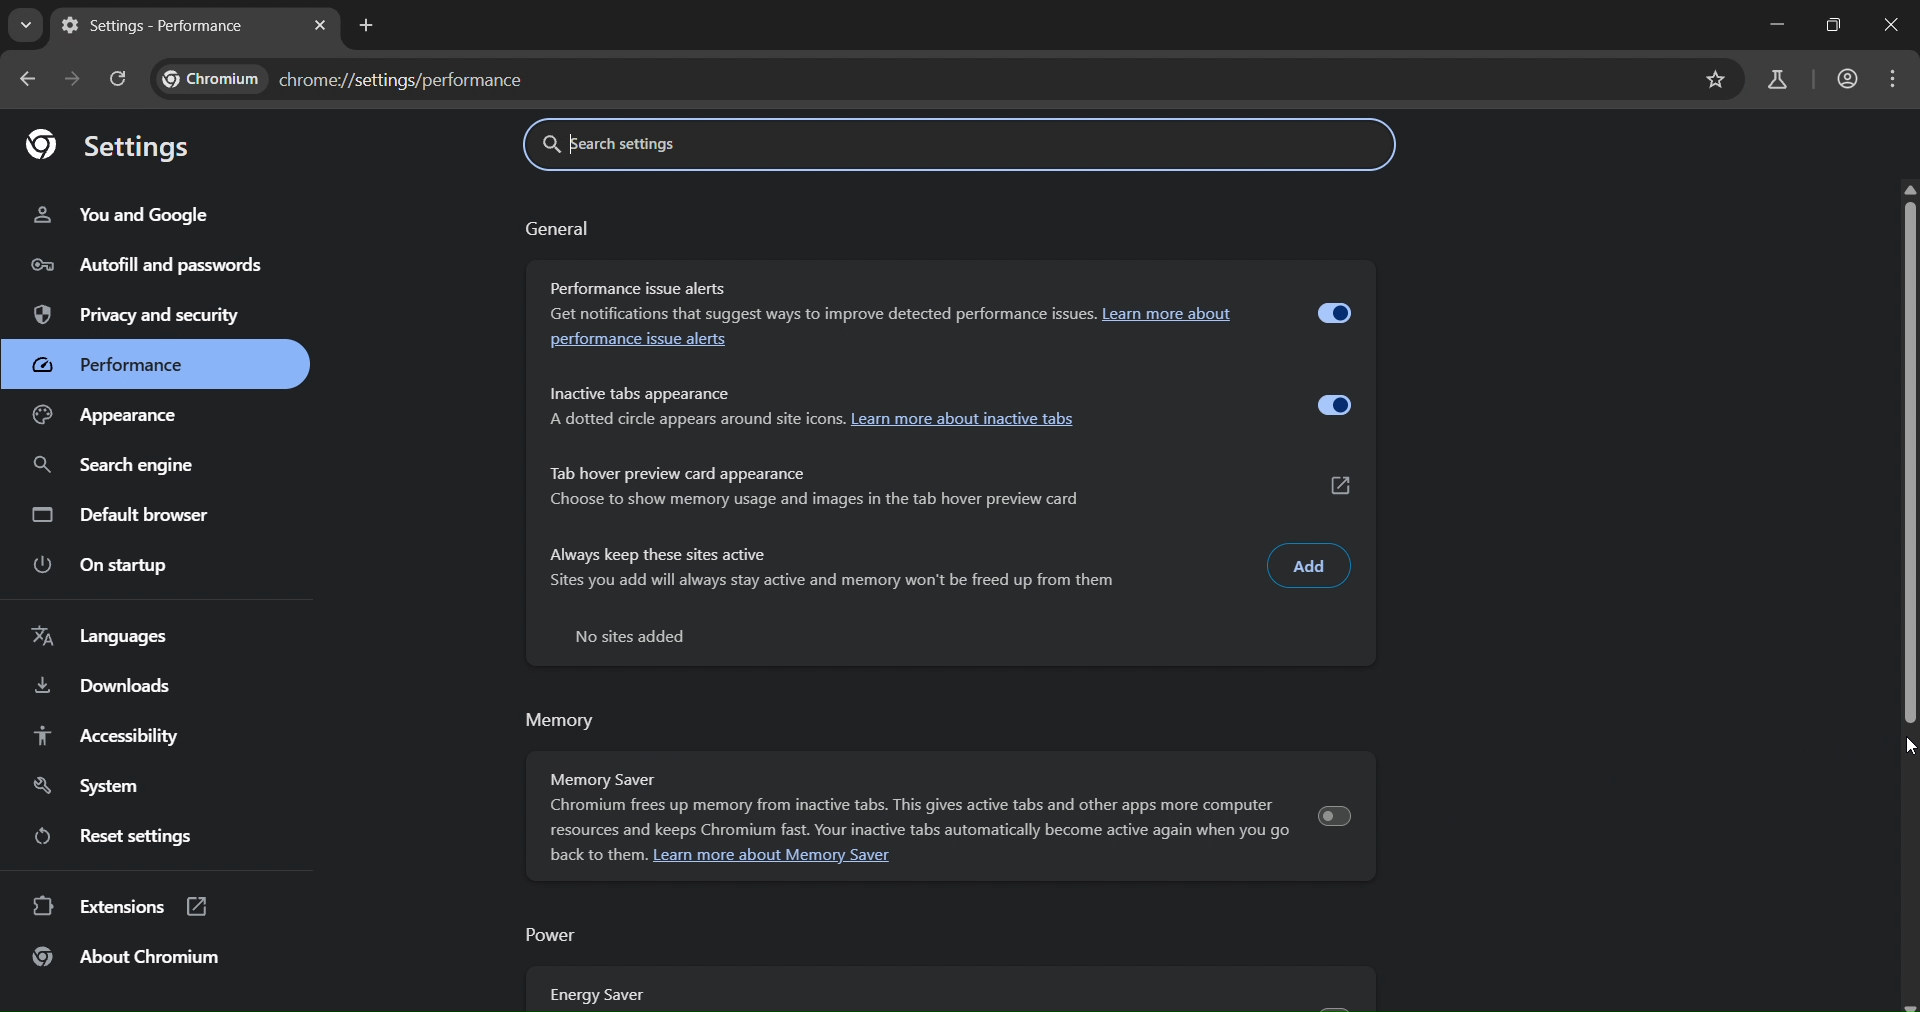 This screenshot has width=1920, height=1012. Describe the element at coordinates (158, 25) in the screenshot. I see `settings - performace` at that location.